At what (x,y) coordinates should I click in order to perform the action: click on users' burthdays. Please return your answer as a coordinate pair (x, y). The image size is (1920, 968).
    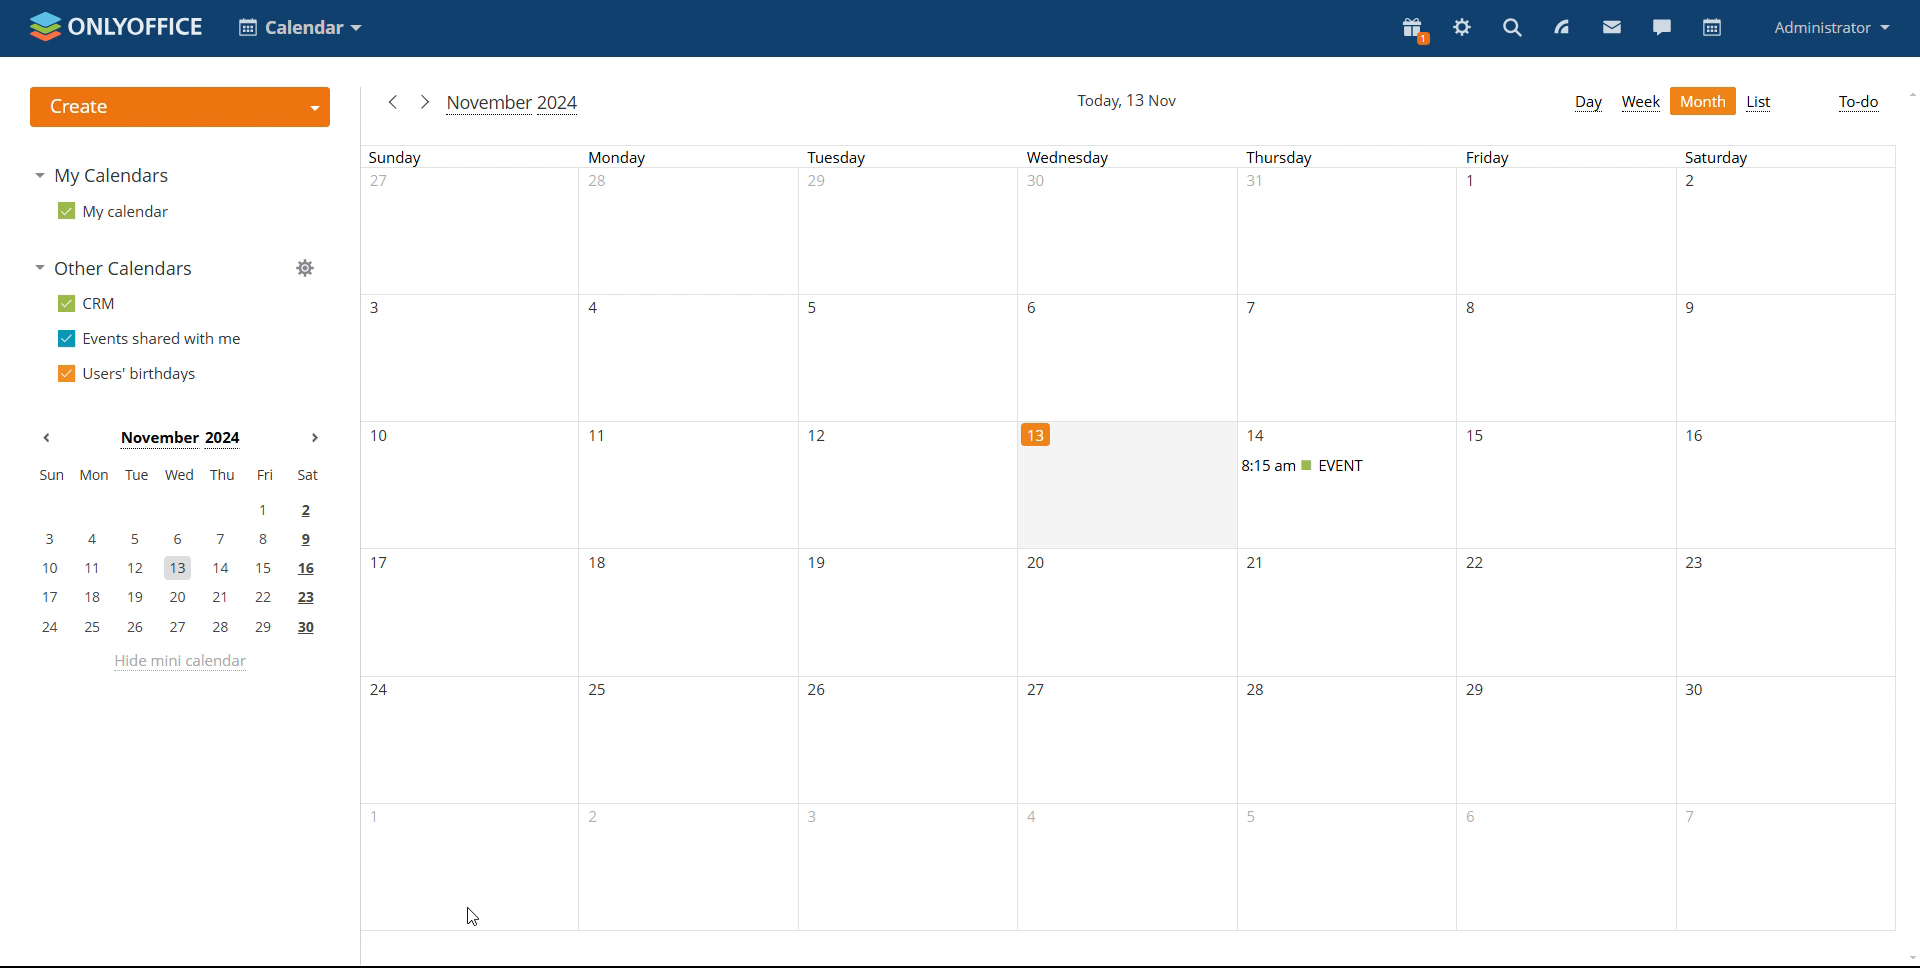
    Looking at the image, I should click on (131, 372).